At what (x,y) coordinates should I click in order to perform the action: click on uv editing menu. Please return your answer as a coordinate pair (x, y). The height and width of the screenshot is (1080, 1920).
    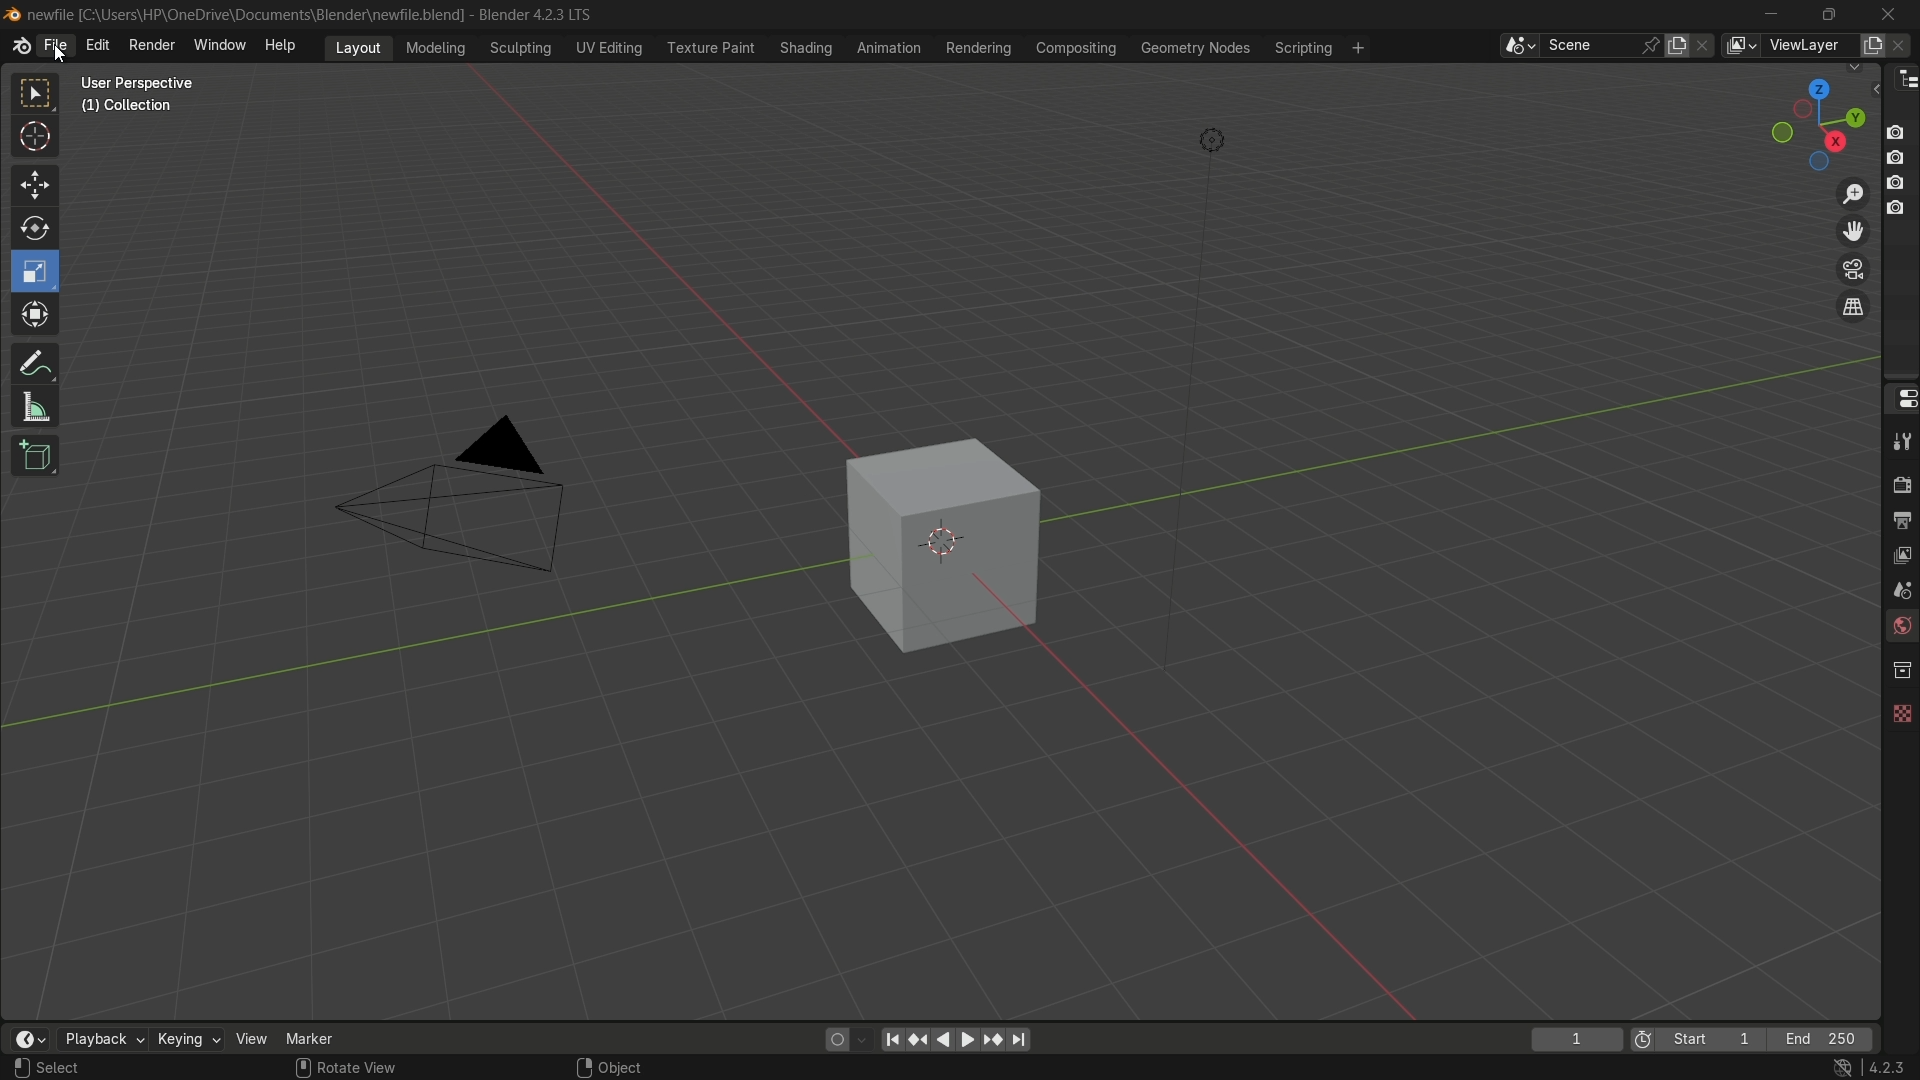
    Looking at the image, I should click on (609, 47).